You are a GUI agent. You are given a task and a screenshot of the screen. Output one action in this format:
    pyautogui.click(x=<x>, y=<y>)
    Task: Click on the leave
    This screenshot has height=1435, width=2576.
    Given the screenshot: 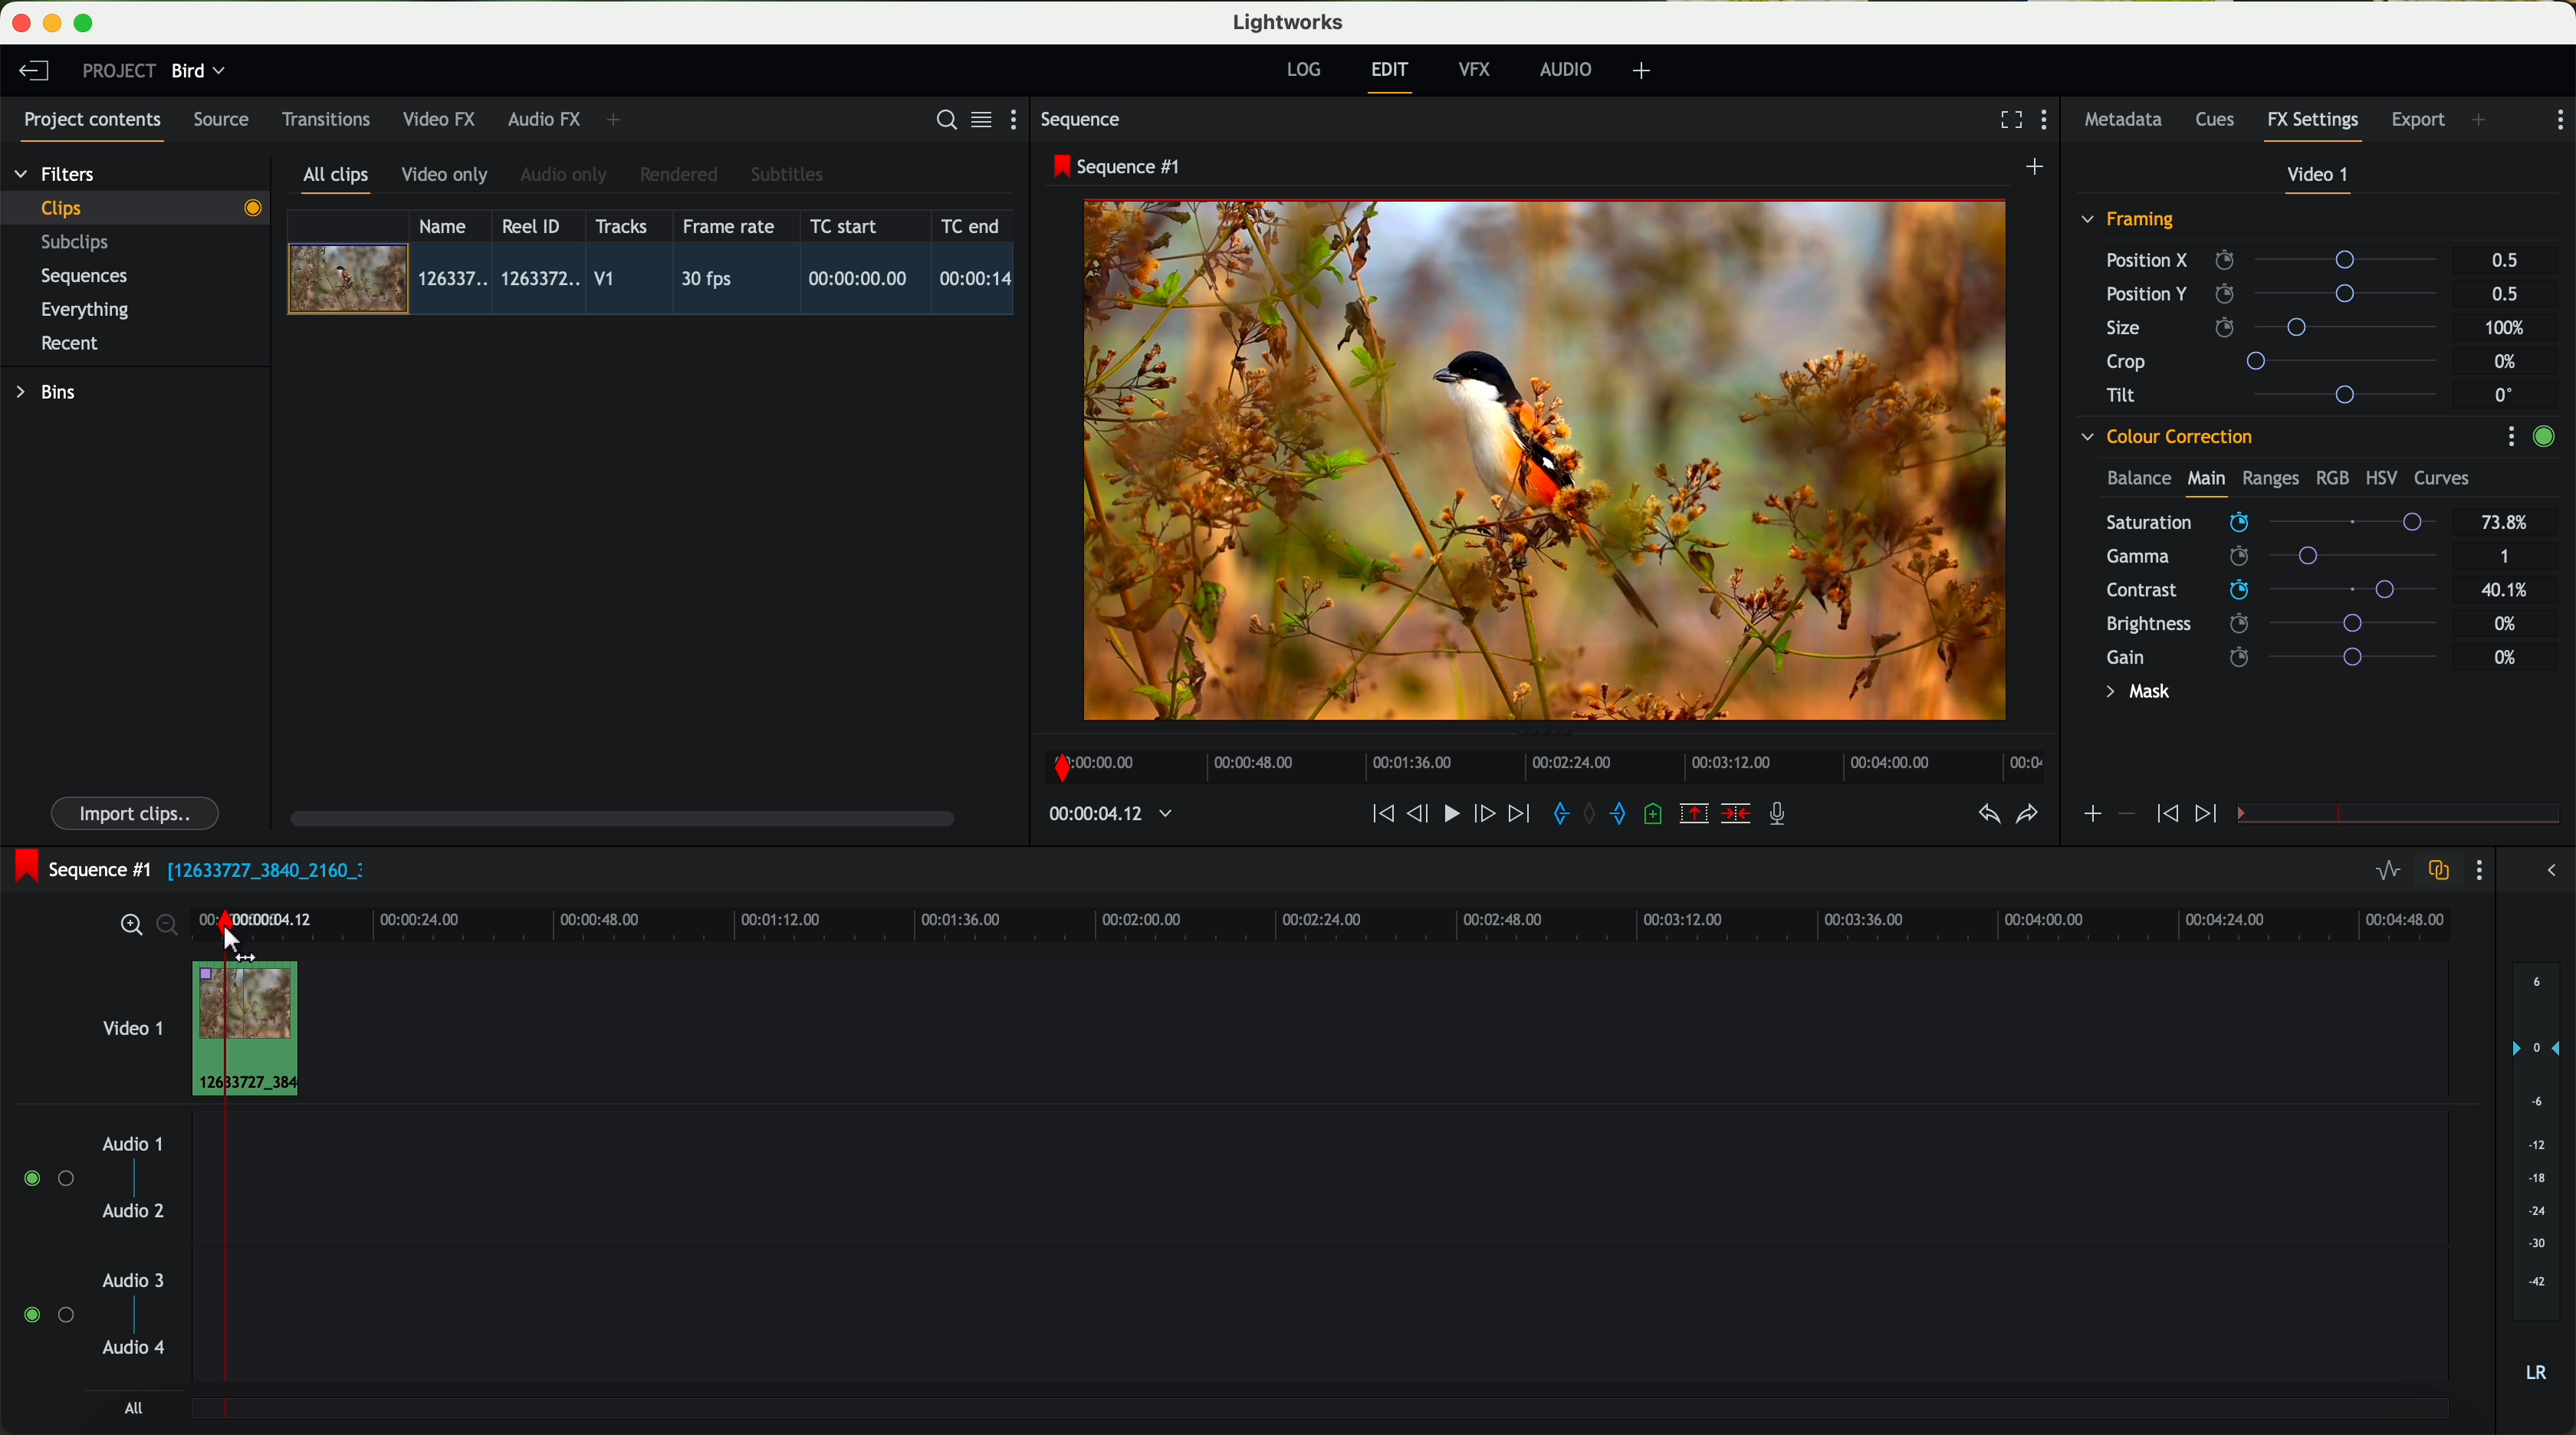 What is the action you would take?
    pyautogui.click(x=33, y=72)
    